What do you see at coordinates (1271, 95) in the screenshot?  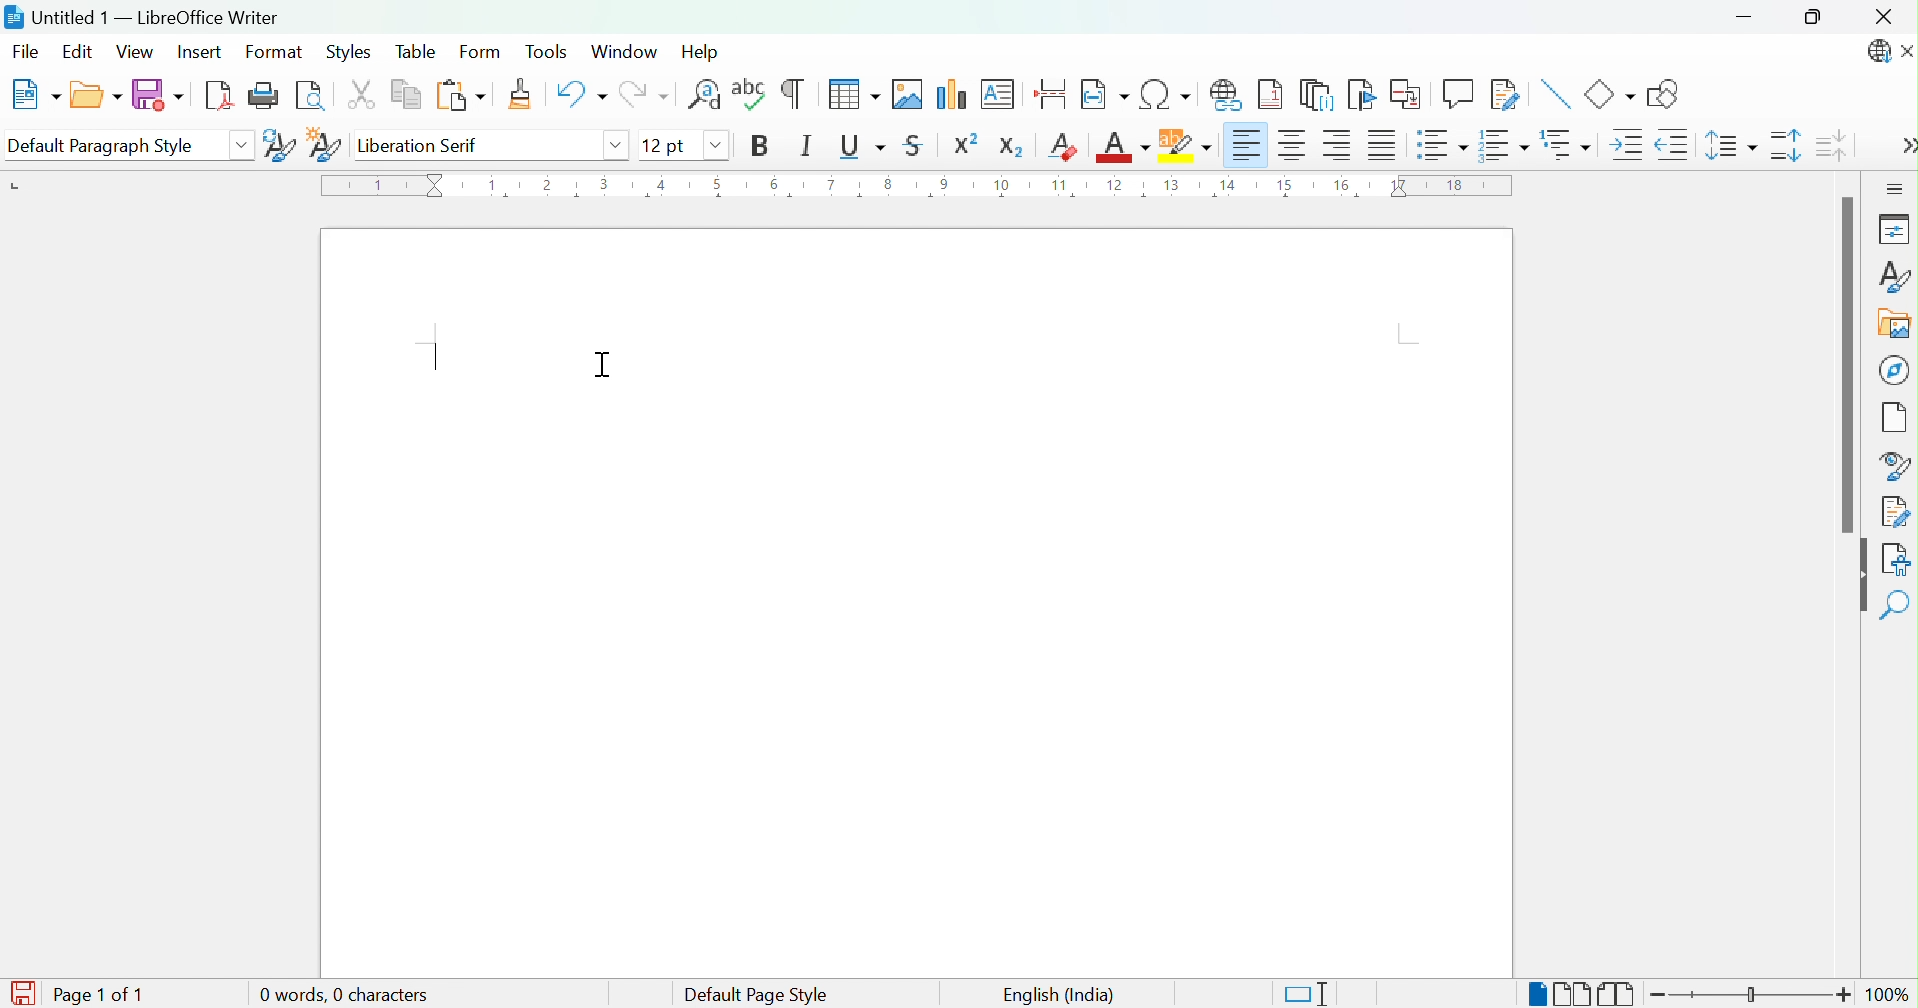 I see `Insert Footnote` at bounding box center [1271, 95].